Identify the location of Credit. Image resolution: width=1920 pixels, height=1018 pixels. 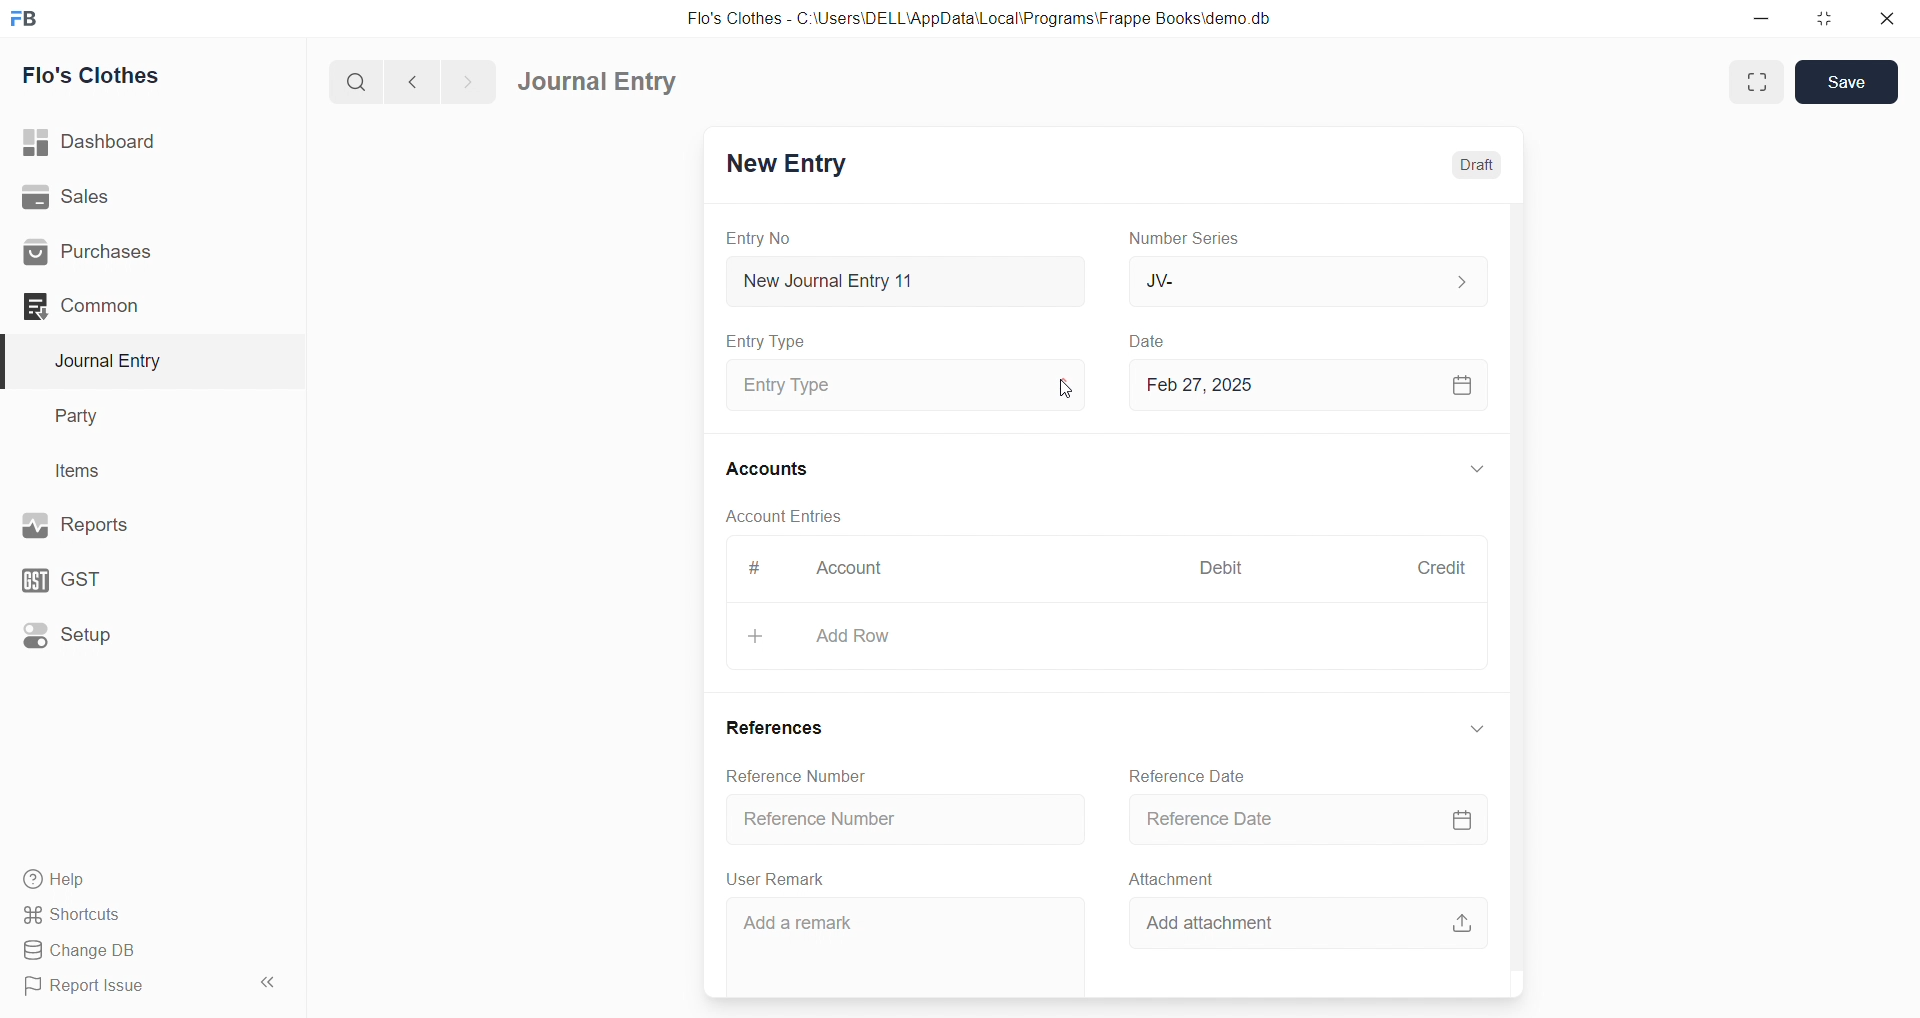
(1444, 569).